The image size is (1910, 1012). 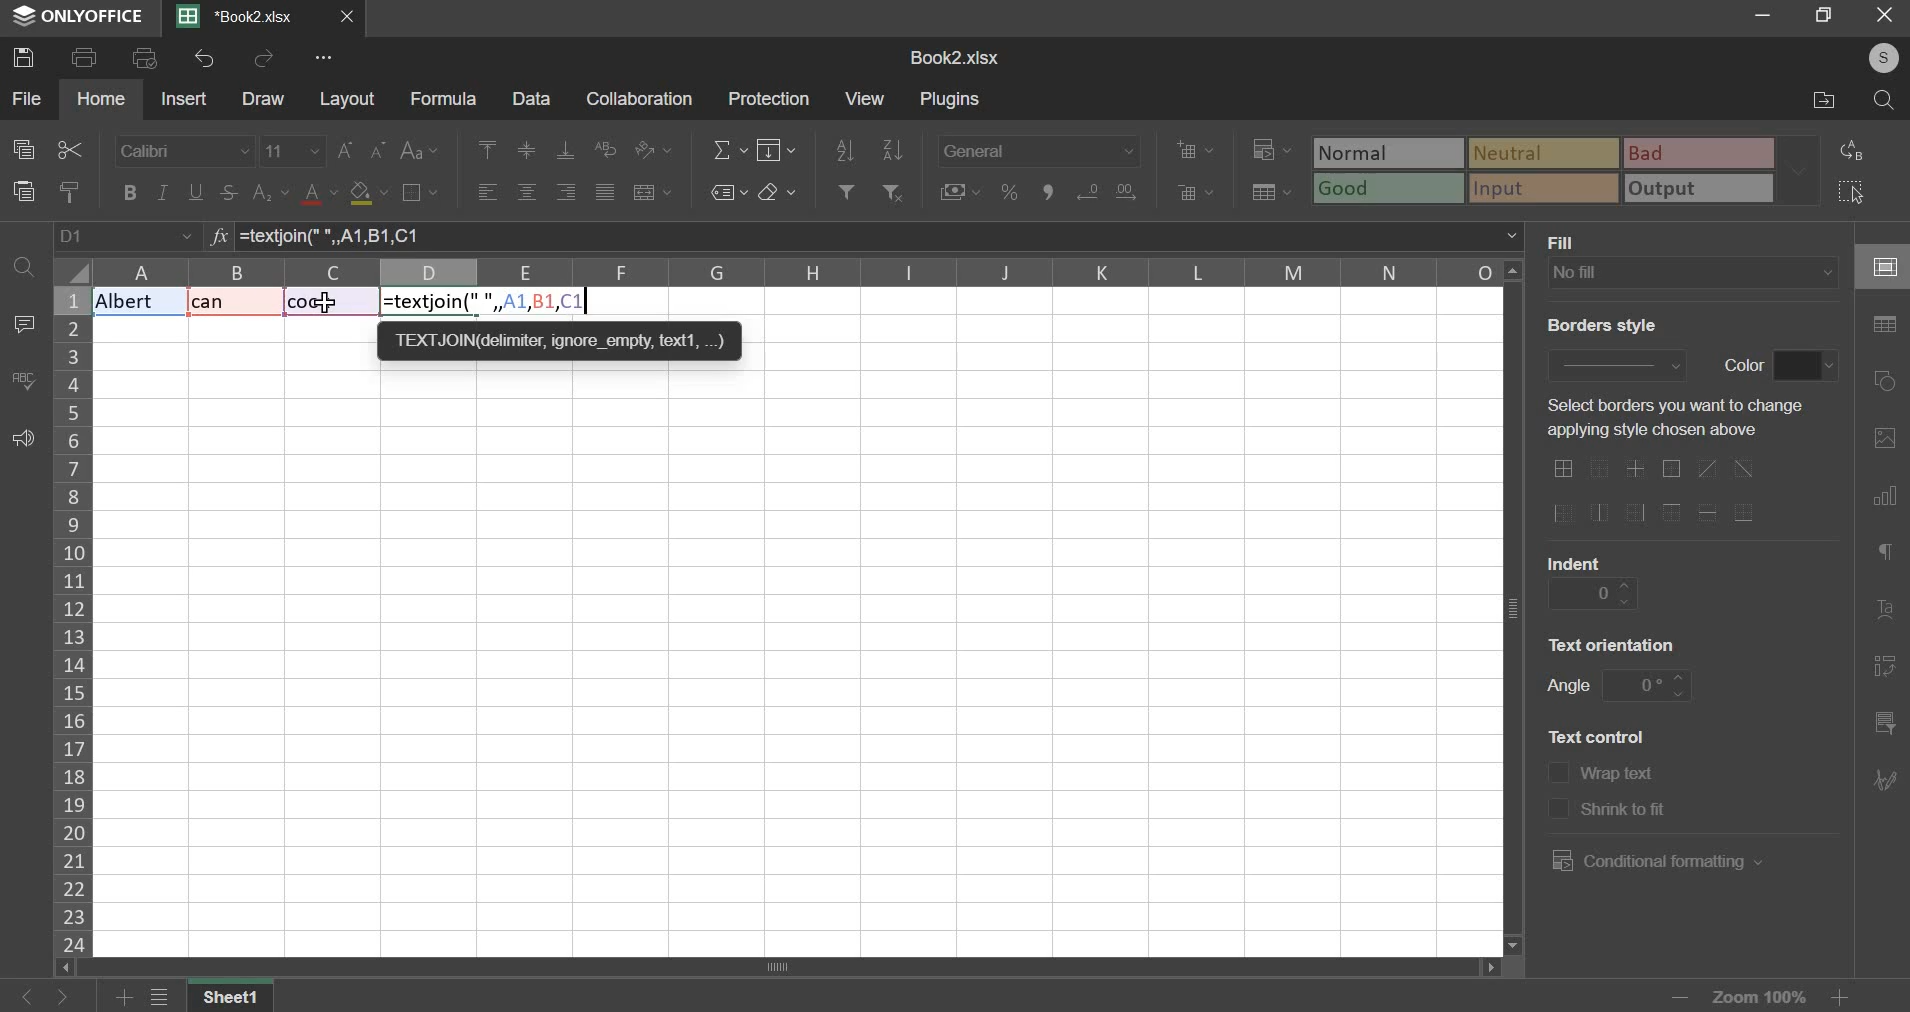 What do you see at coordinates (183, 151) in the screenshot?
I see `font` at bounding box center [183, 151].